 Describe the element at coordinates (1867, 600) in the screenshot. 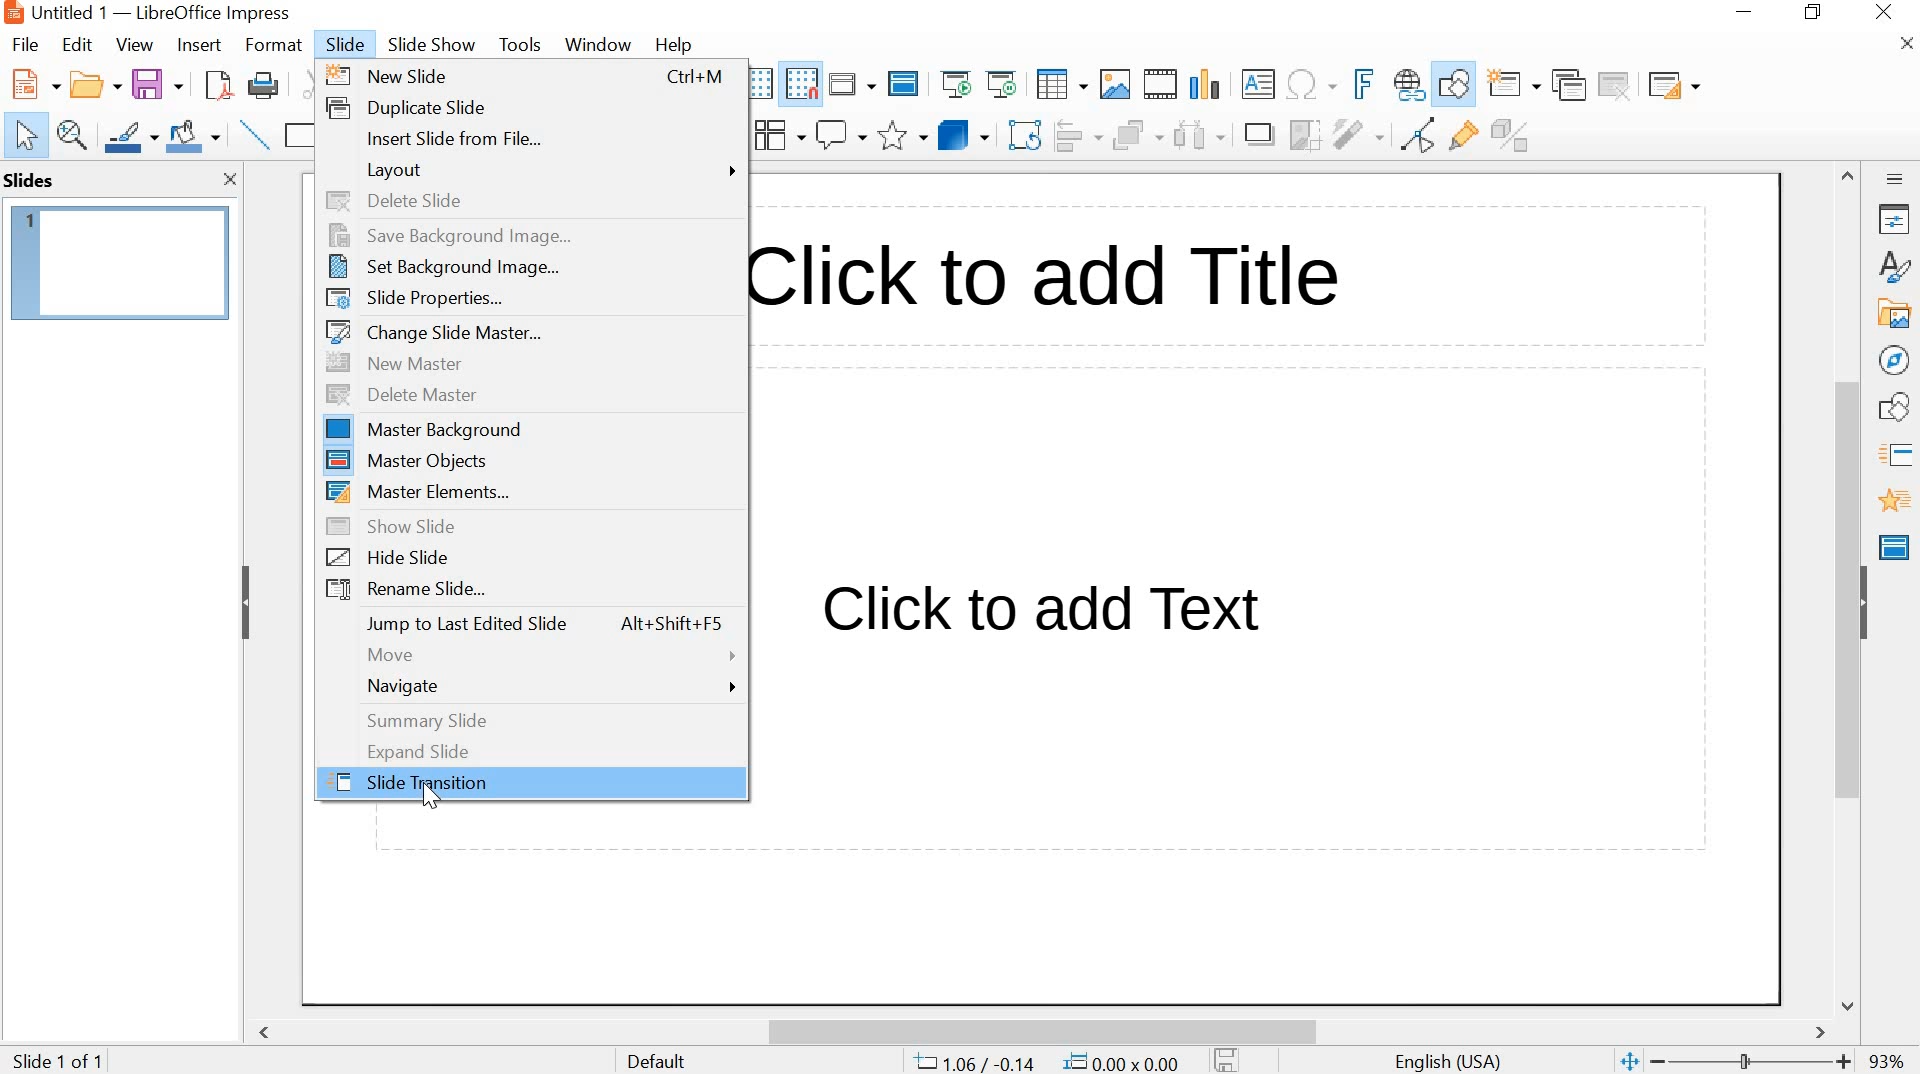

I see `HIDE` at that location.